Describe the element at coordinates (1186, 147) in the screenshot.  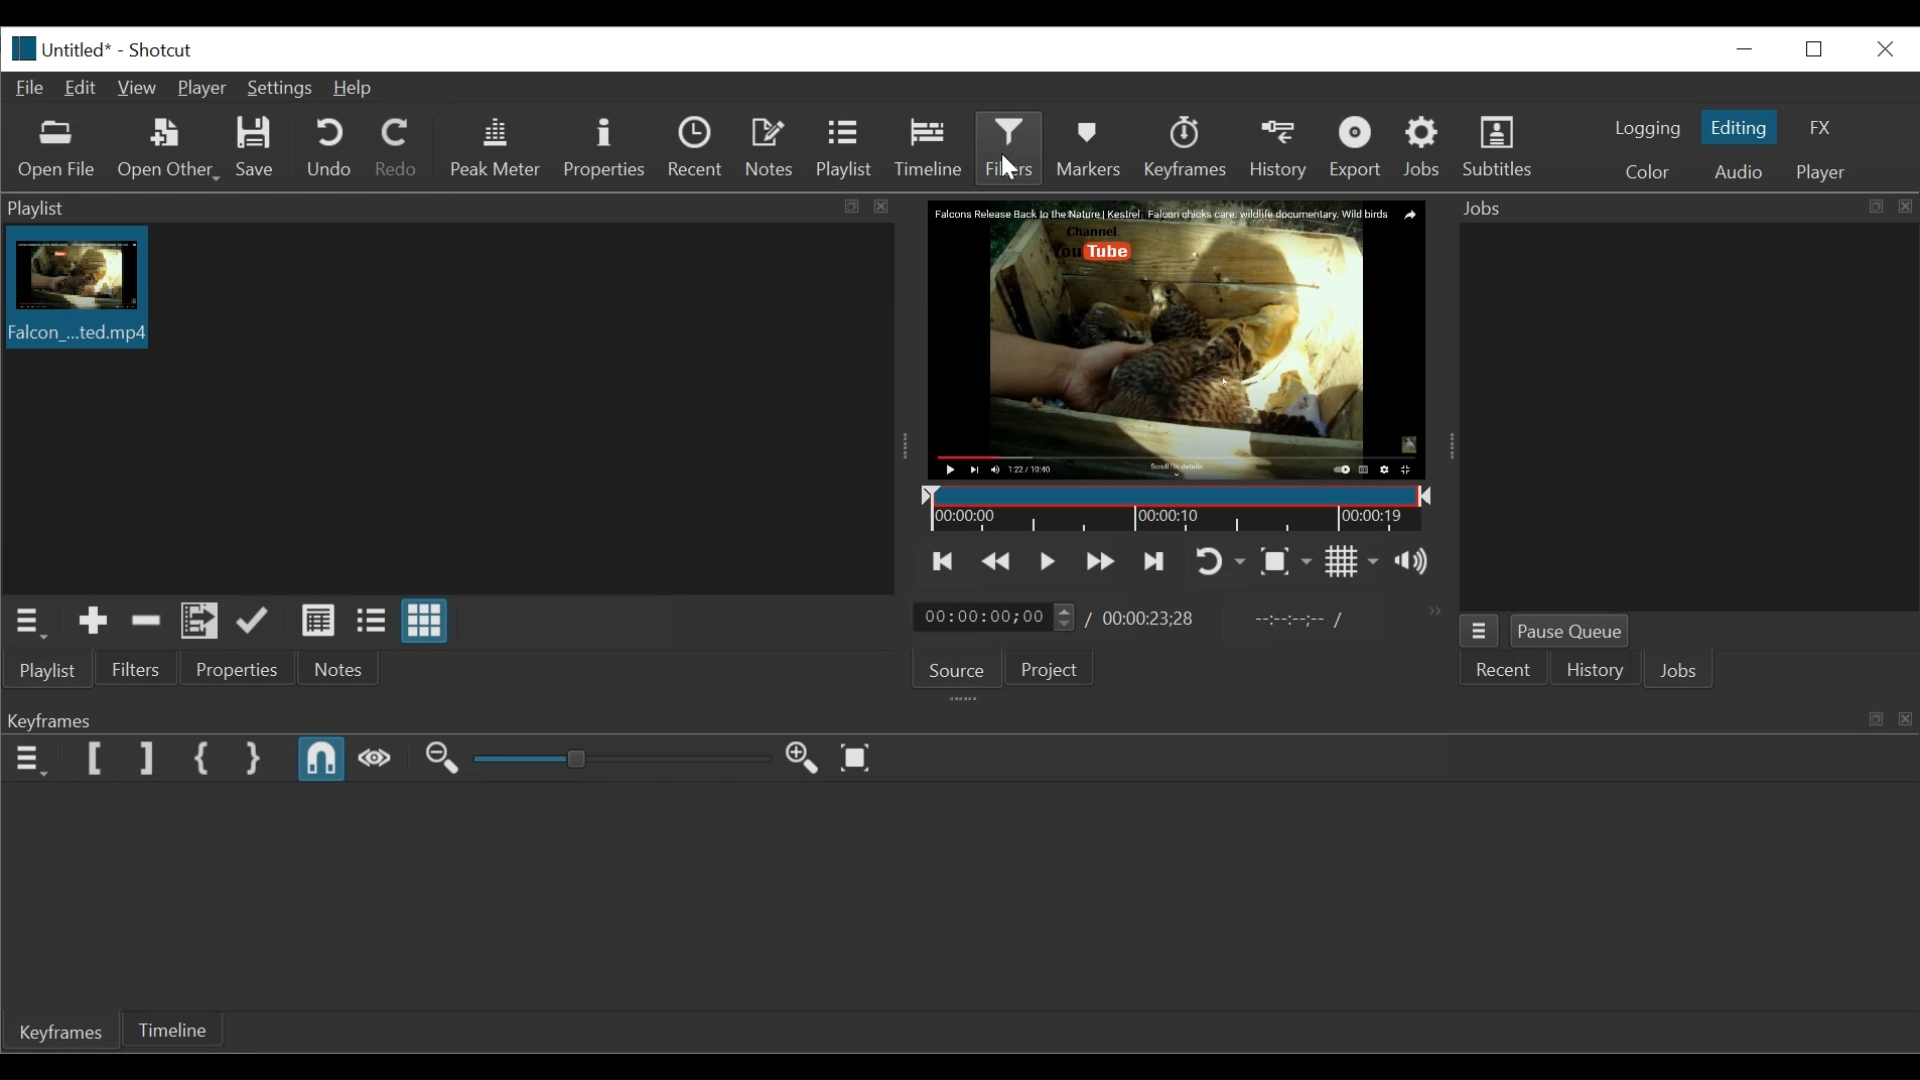
I see `Keyframes` at that location.